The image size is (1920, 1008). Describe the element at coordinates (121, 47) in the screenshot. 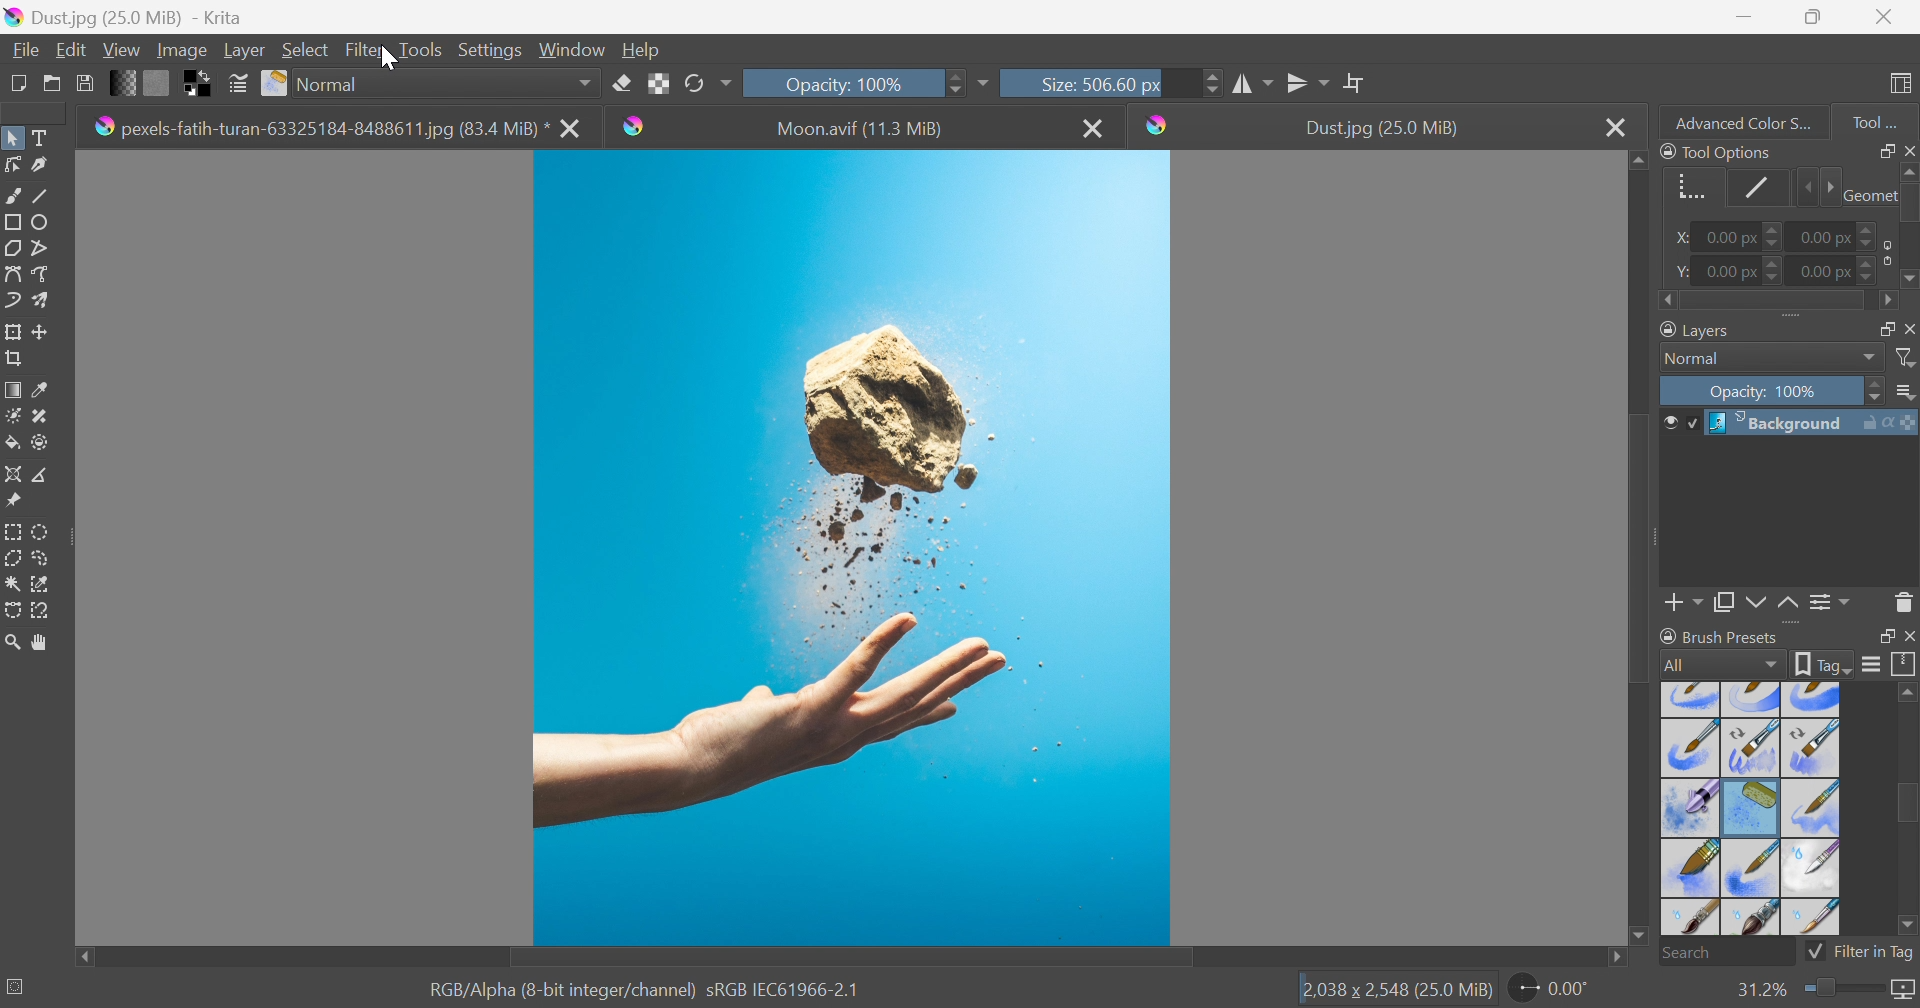

I see `View` at that location.